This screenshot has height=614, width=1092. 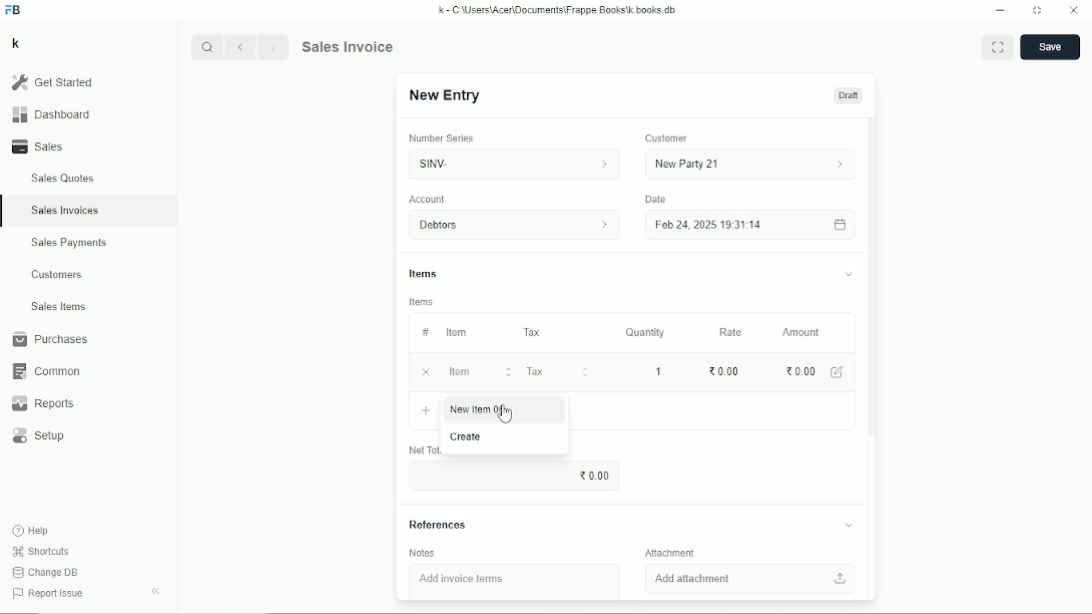 I want to click on Create, so click(x=467, y=437).